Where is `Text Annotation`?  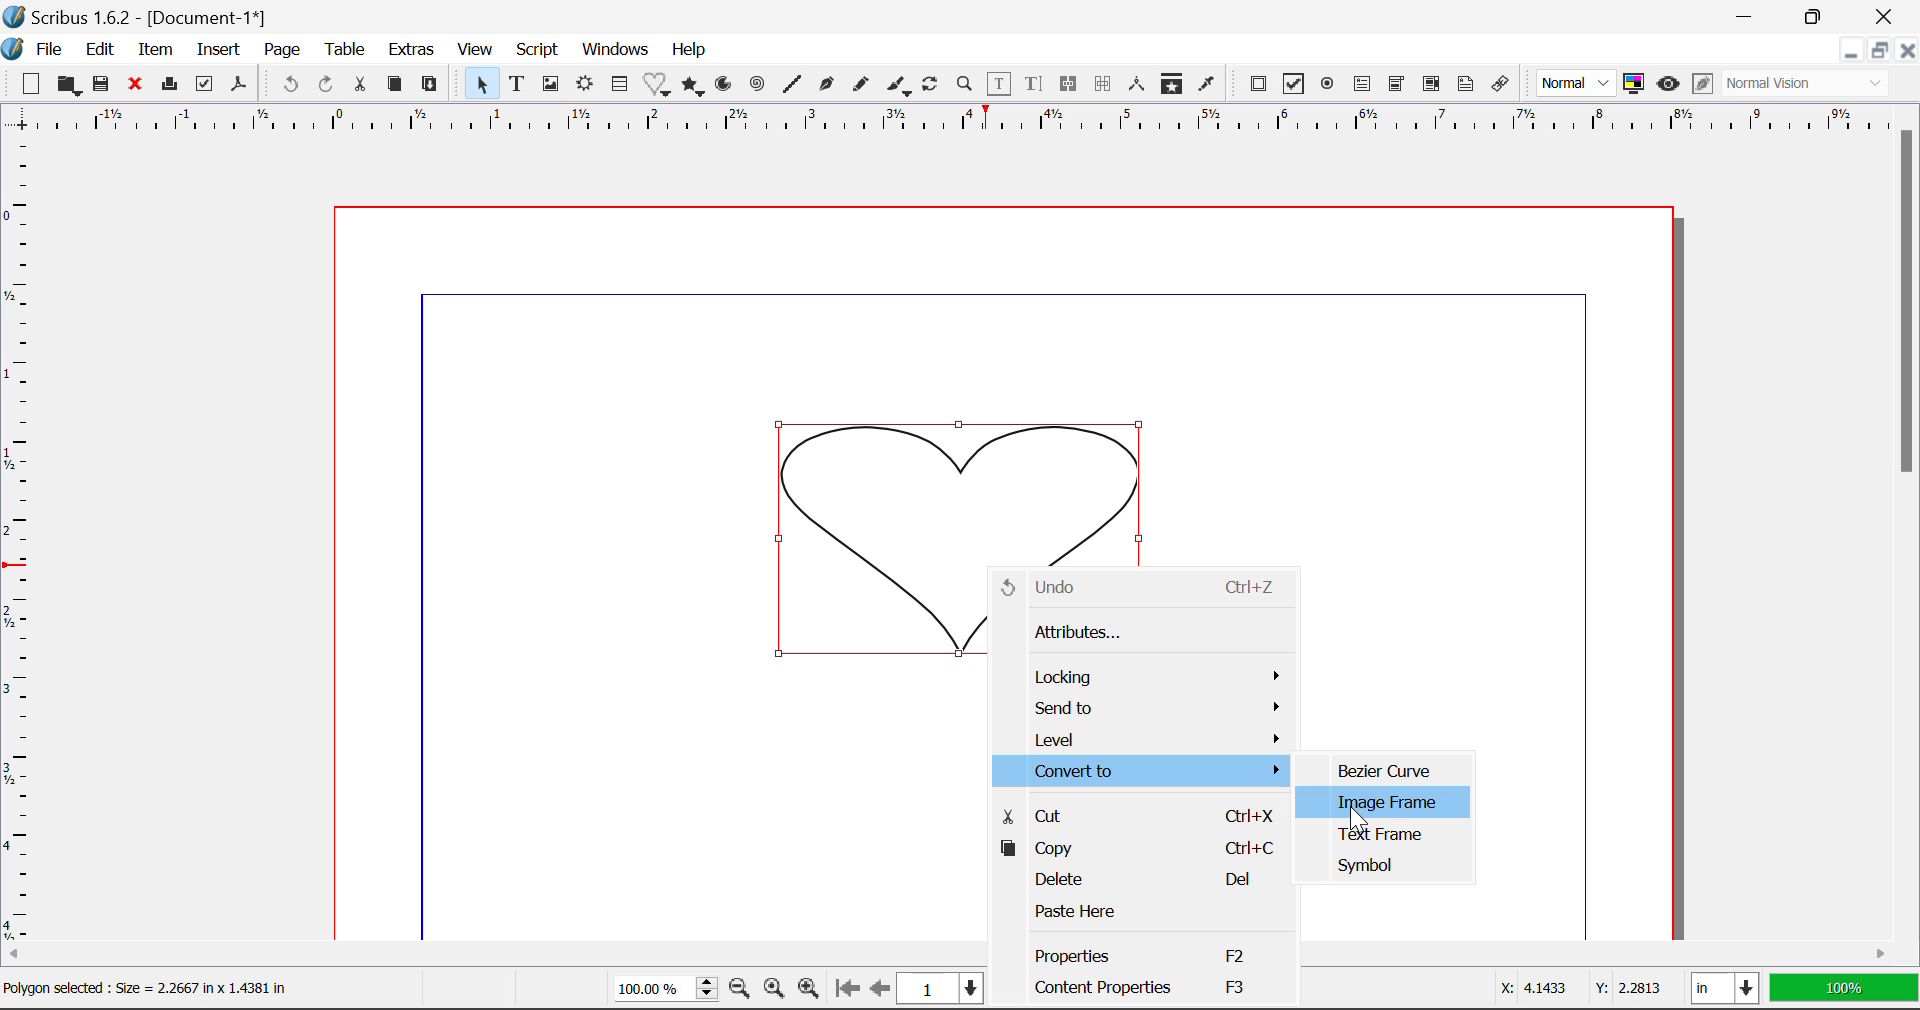 Text Annotation is located at coordinates (1464, 85).